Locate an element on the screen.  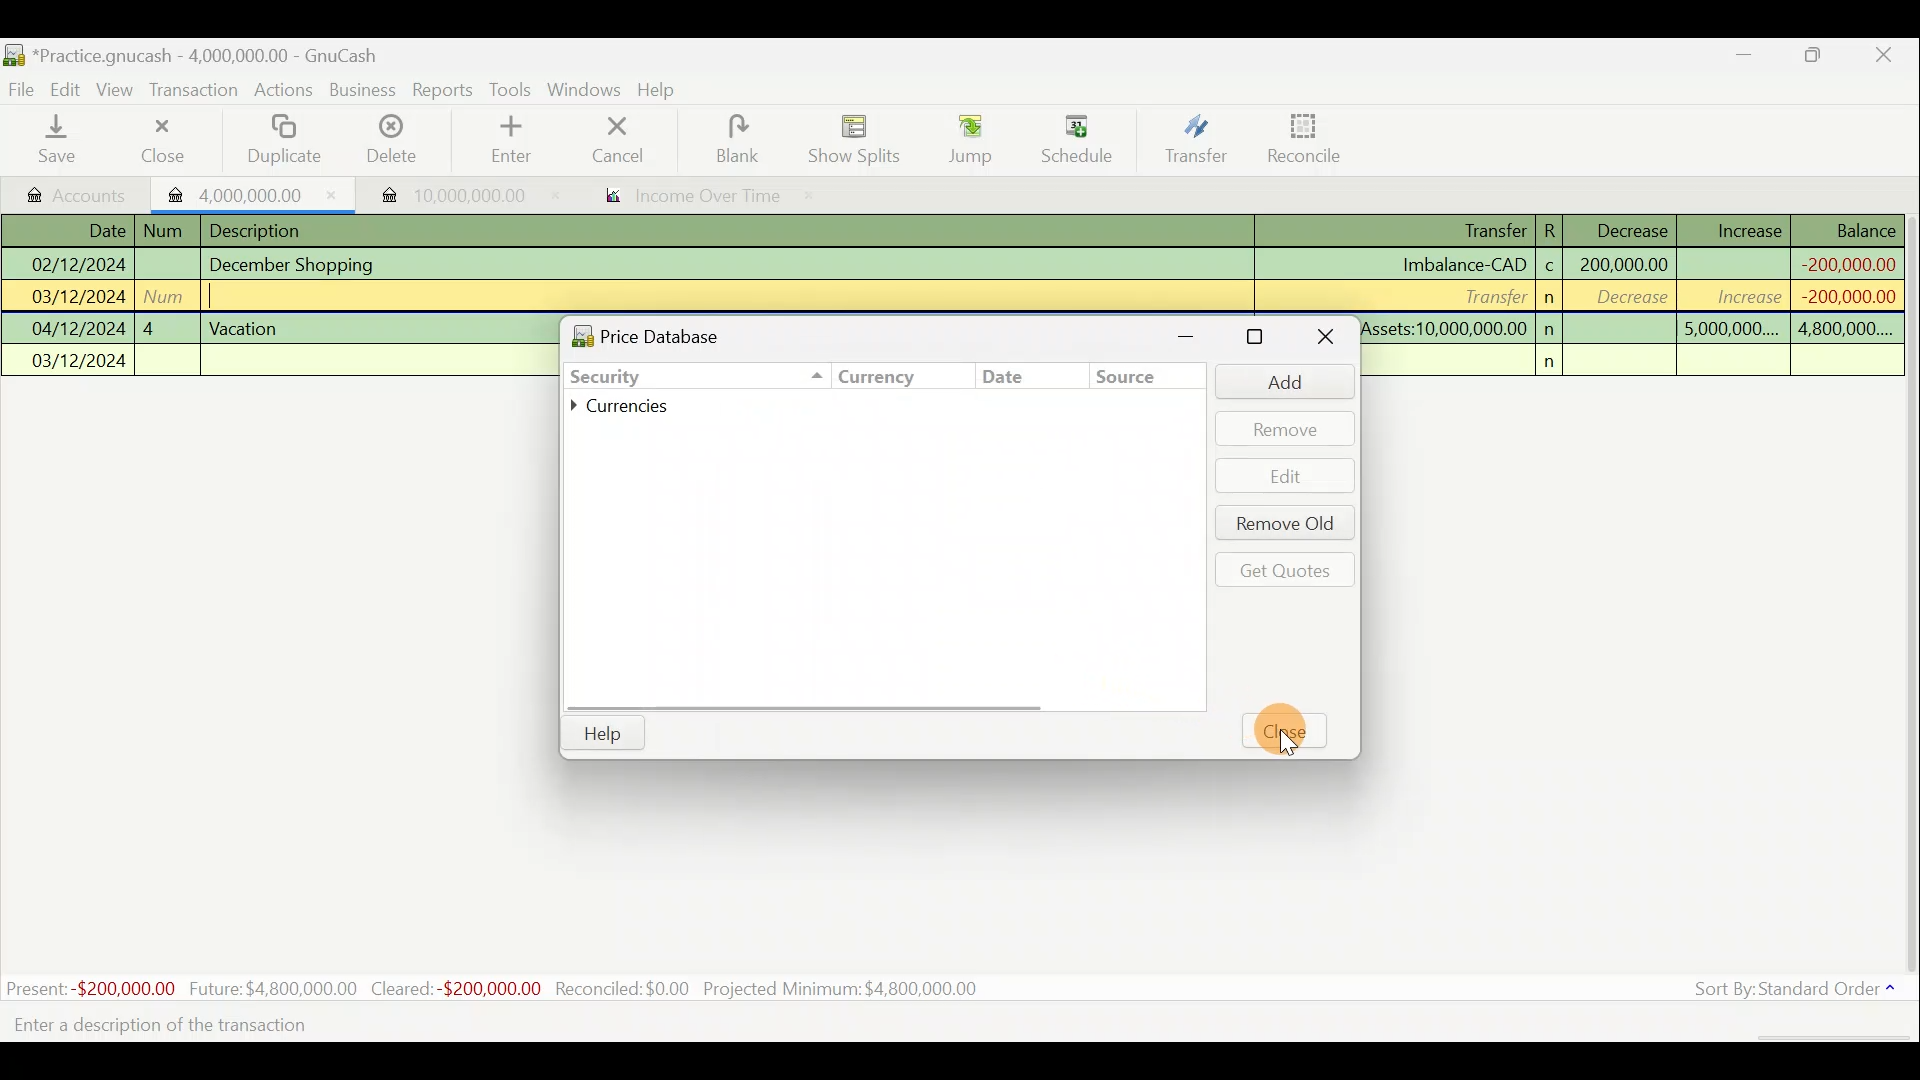
200,000,000 is located at coordinates (1622, 264).